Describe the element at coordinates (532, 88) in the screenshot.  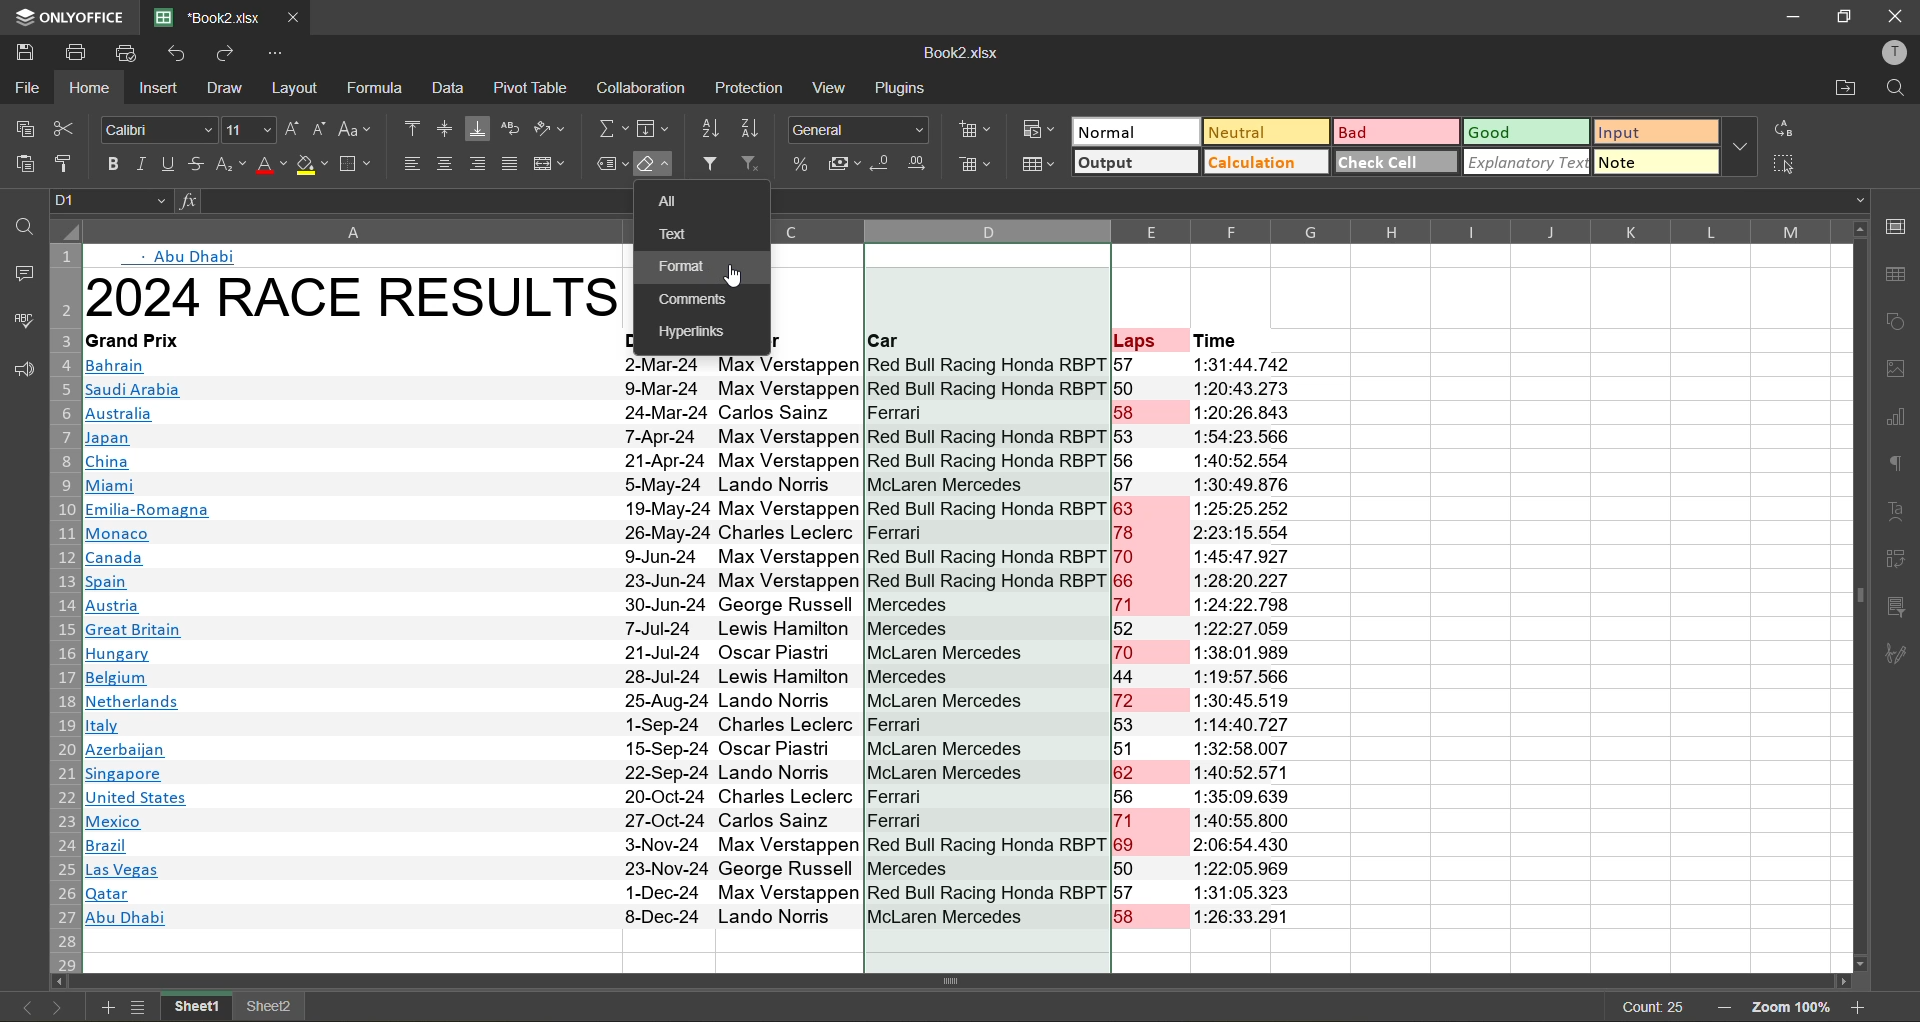
I see `pivot table` at that location.